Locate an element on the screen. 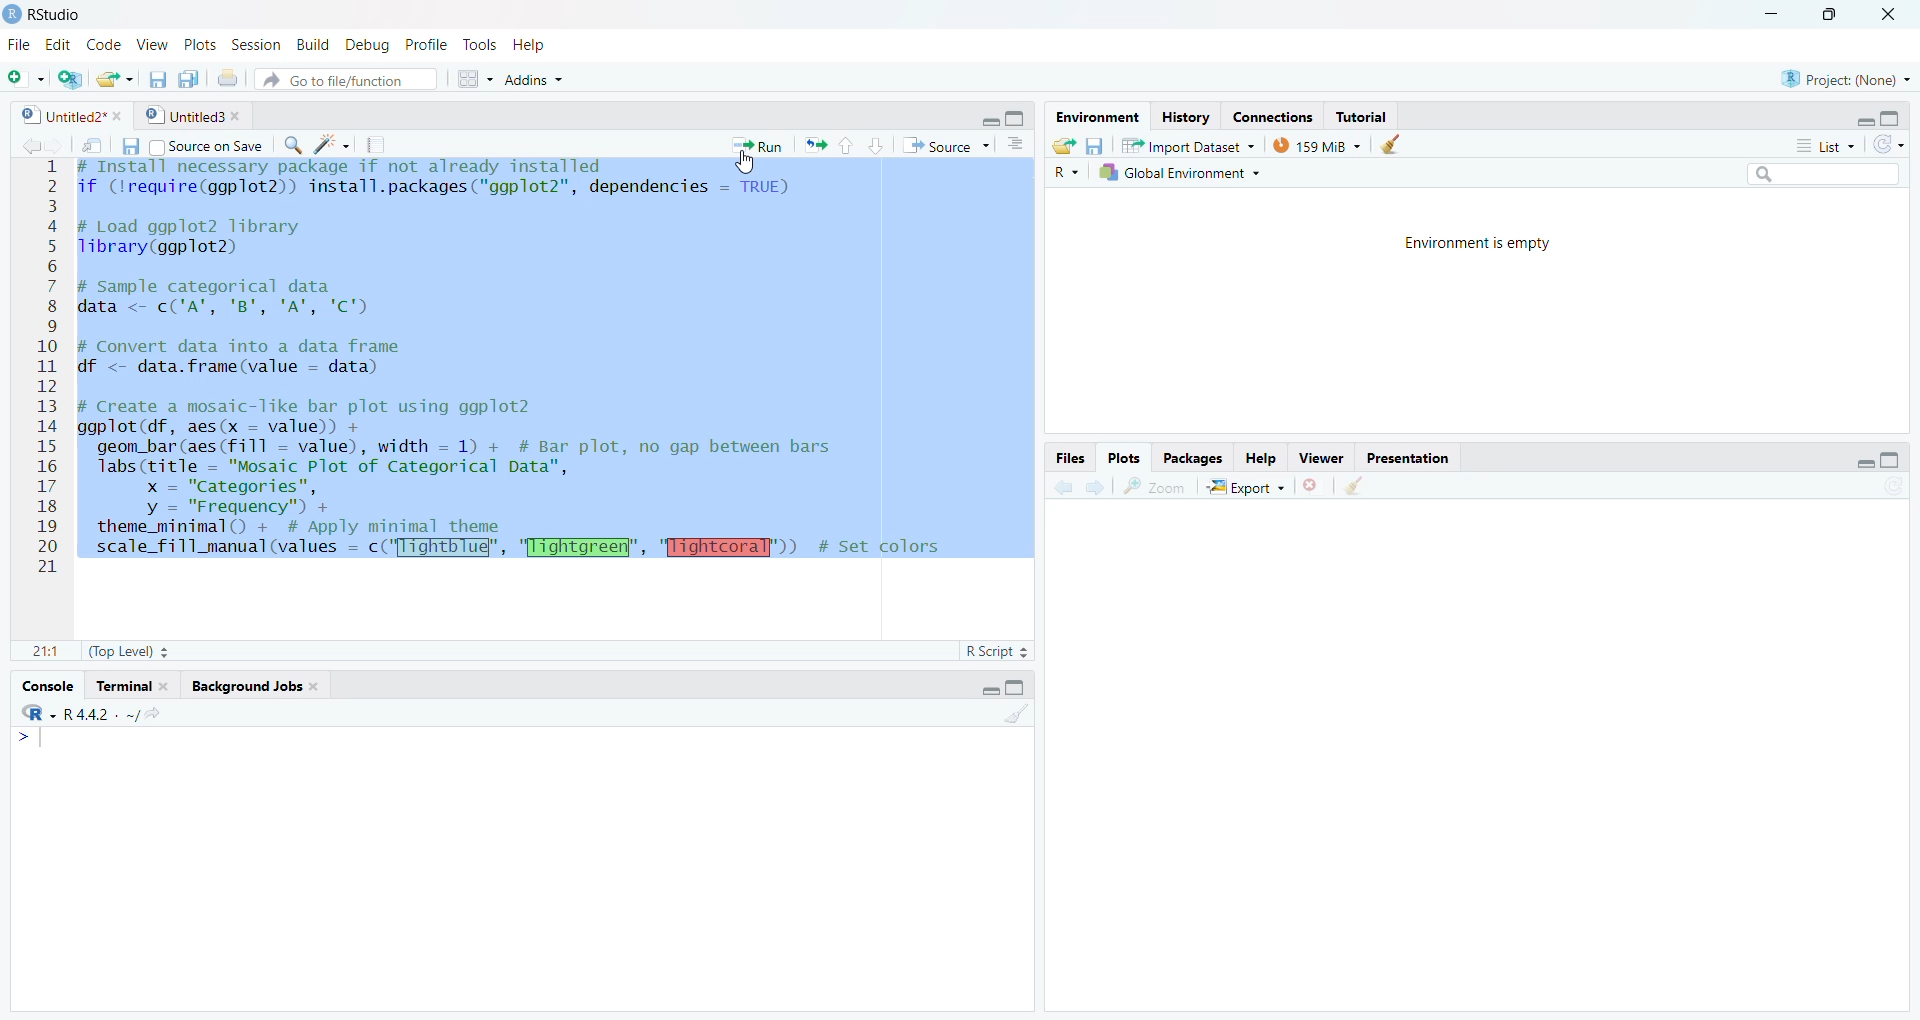  Search is located at coordinates (1821, 173).